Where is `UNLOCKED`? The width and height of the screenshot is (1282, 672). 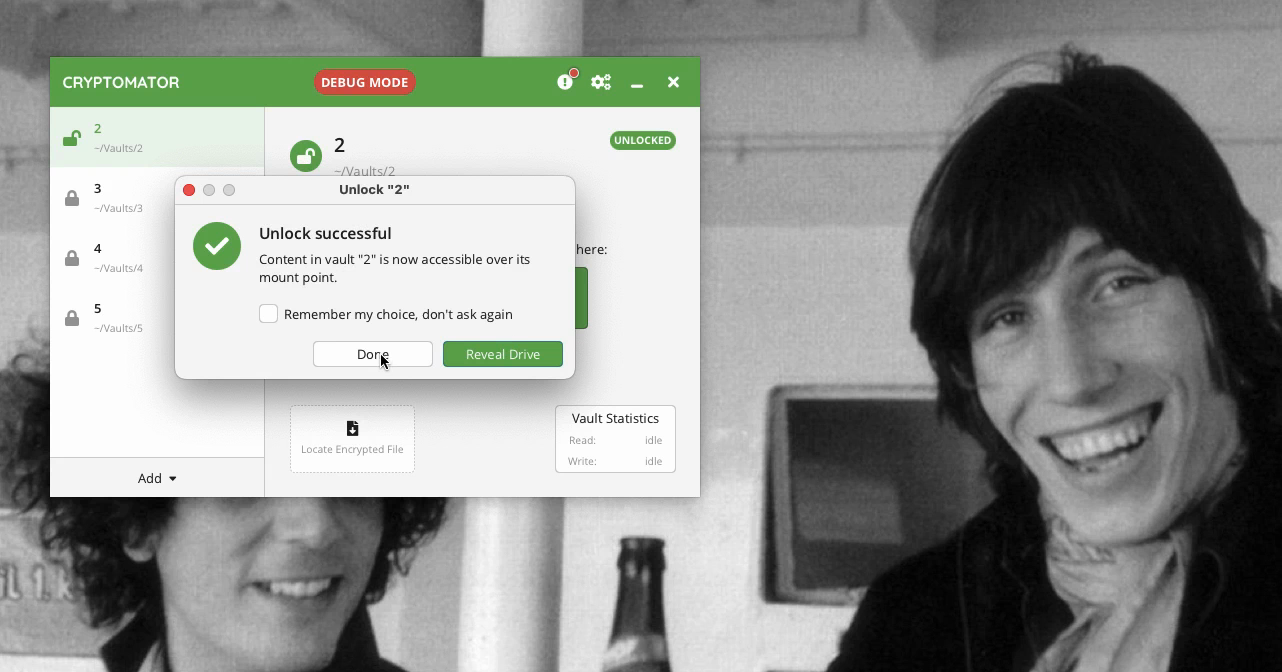 UNLOCKED is located at coordinates (642, 140).